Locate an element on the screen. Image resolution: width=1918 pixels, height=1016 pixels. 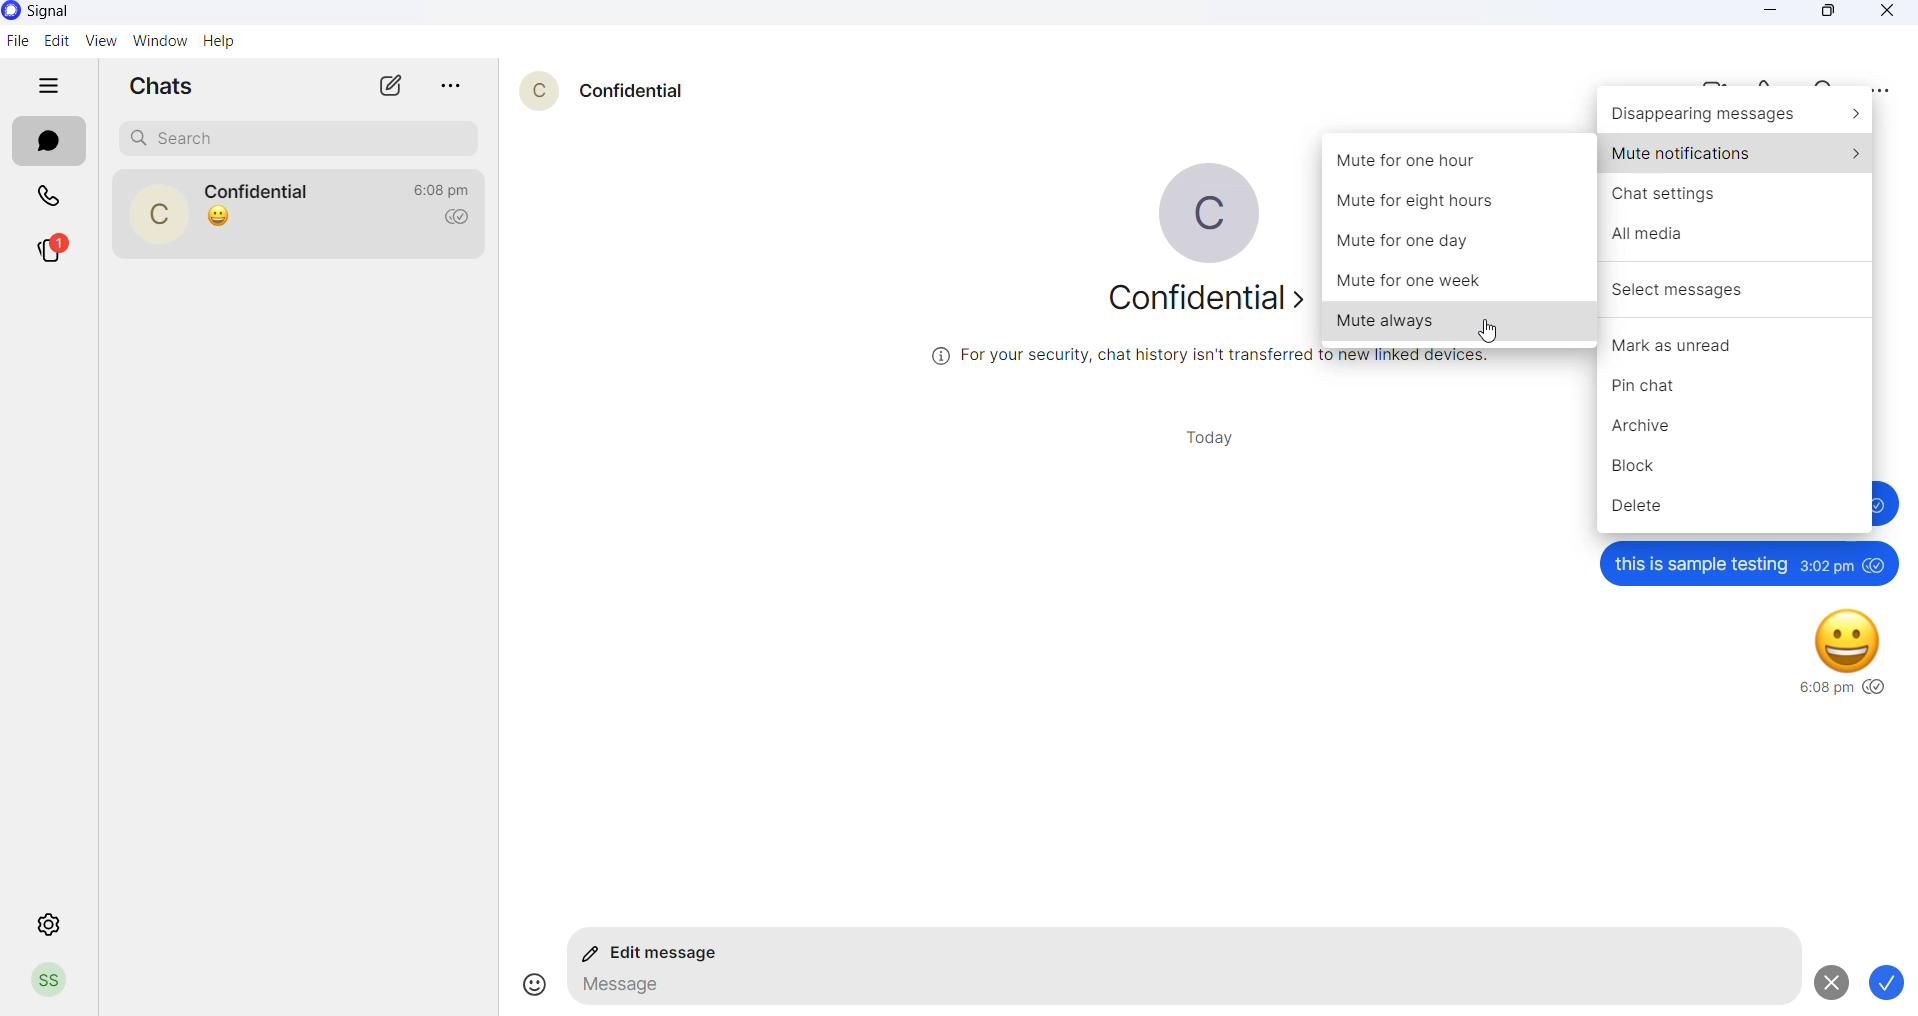
message text area is located at coordinates (1175, 990).